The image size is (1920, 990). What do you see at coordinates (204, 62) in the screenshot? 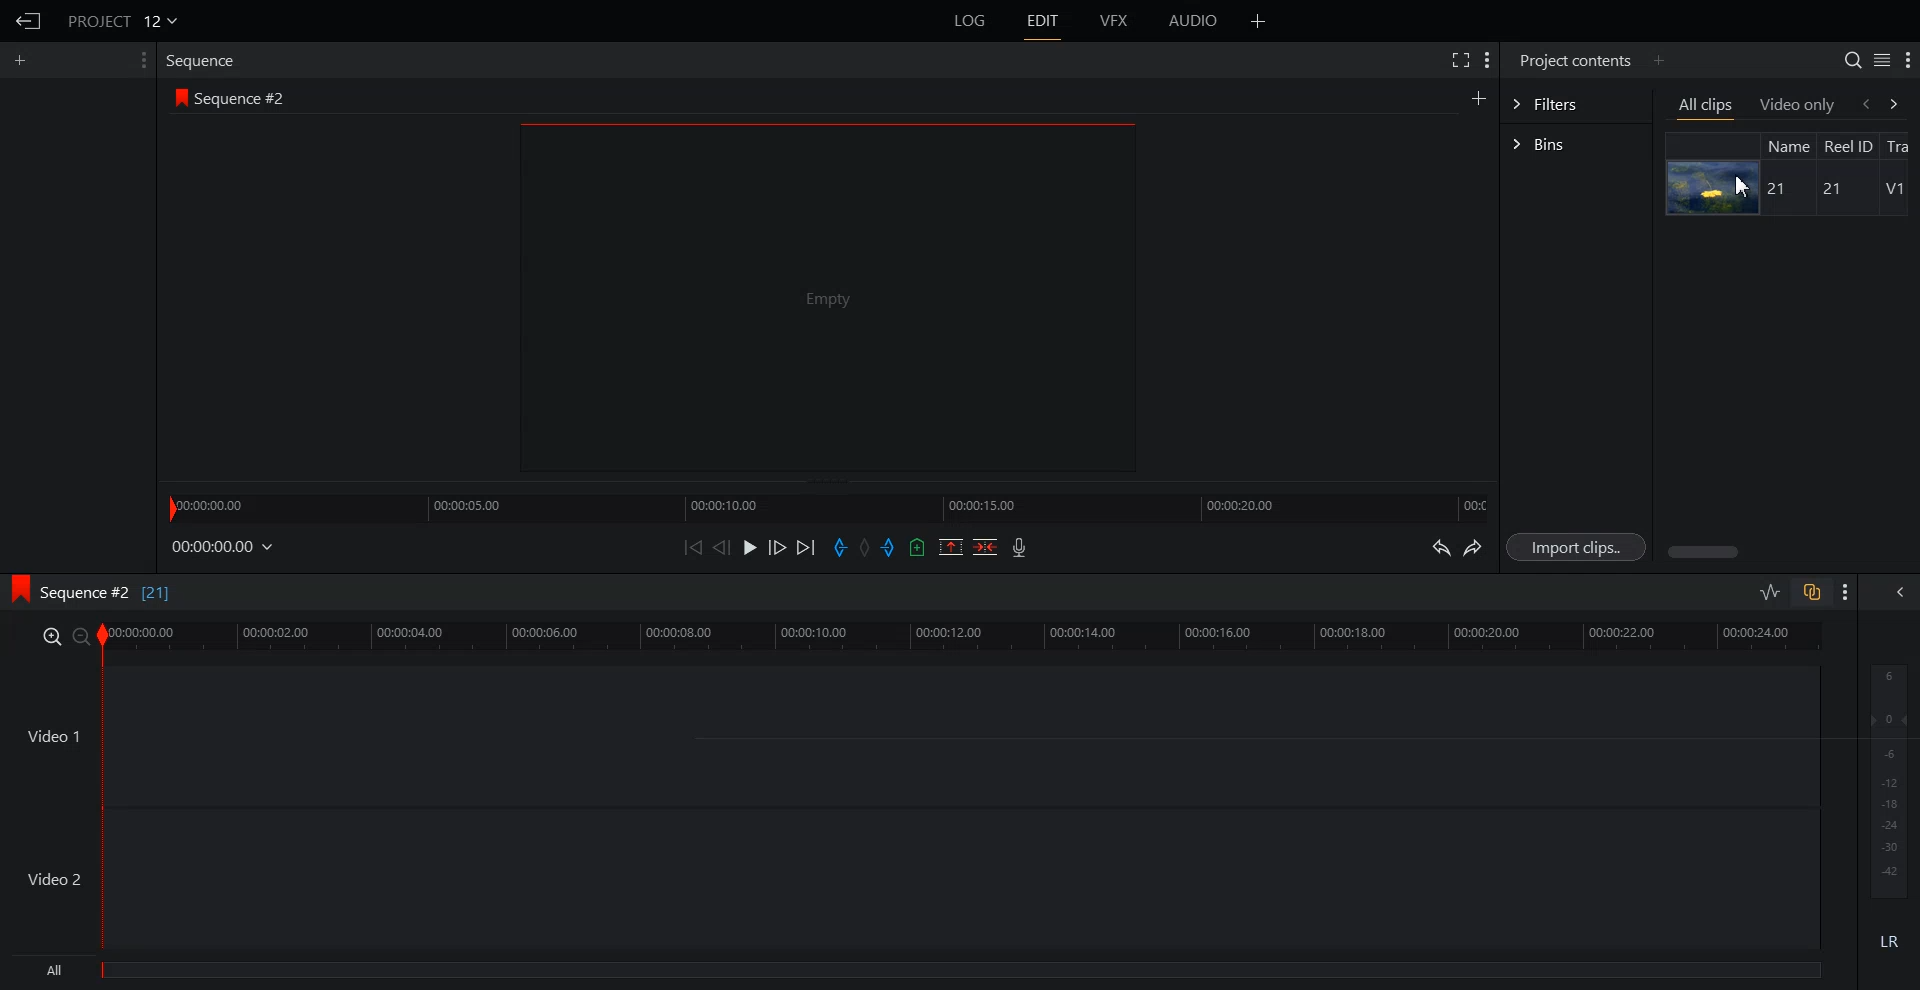
I see `Sequence` at bounding box center [204, 62].